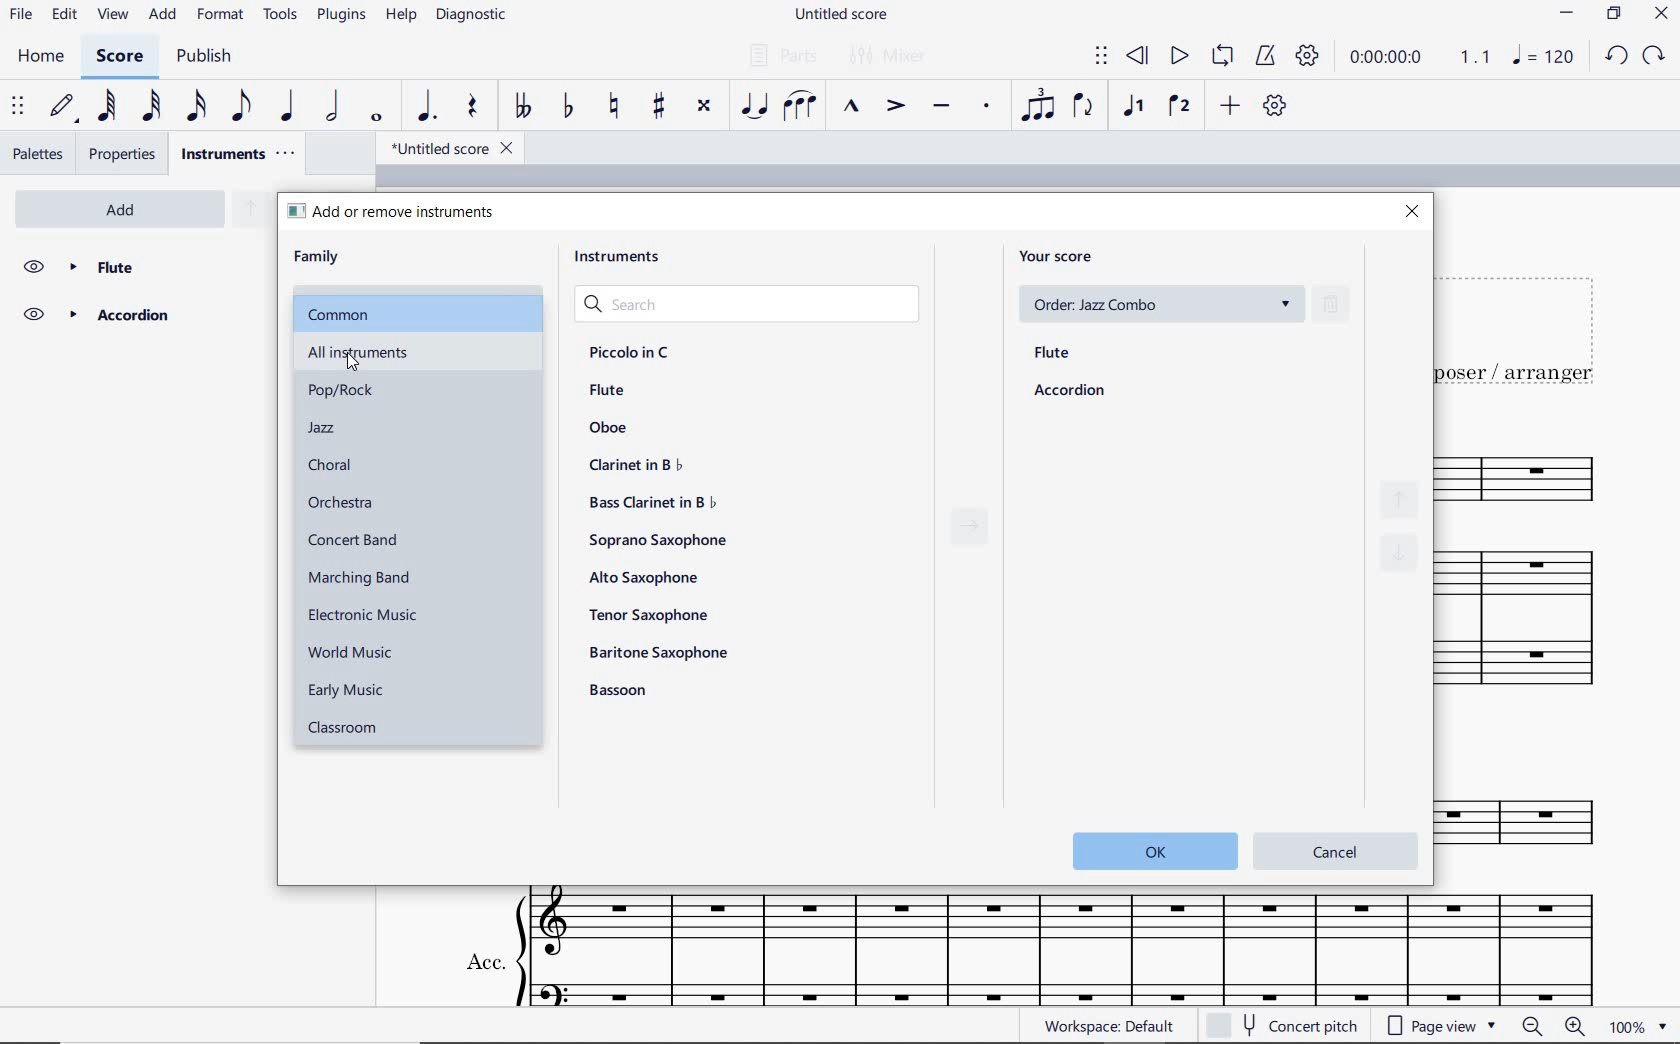 The height and width of the screenshot is (1044, 1680). What do you see at coordinates (658, 107) in the screenshot?
I see `toggle sharp` at bounding box center [658, 107].